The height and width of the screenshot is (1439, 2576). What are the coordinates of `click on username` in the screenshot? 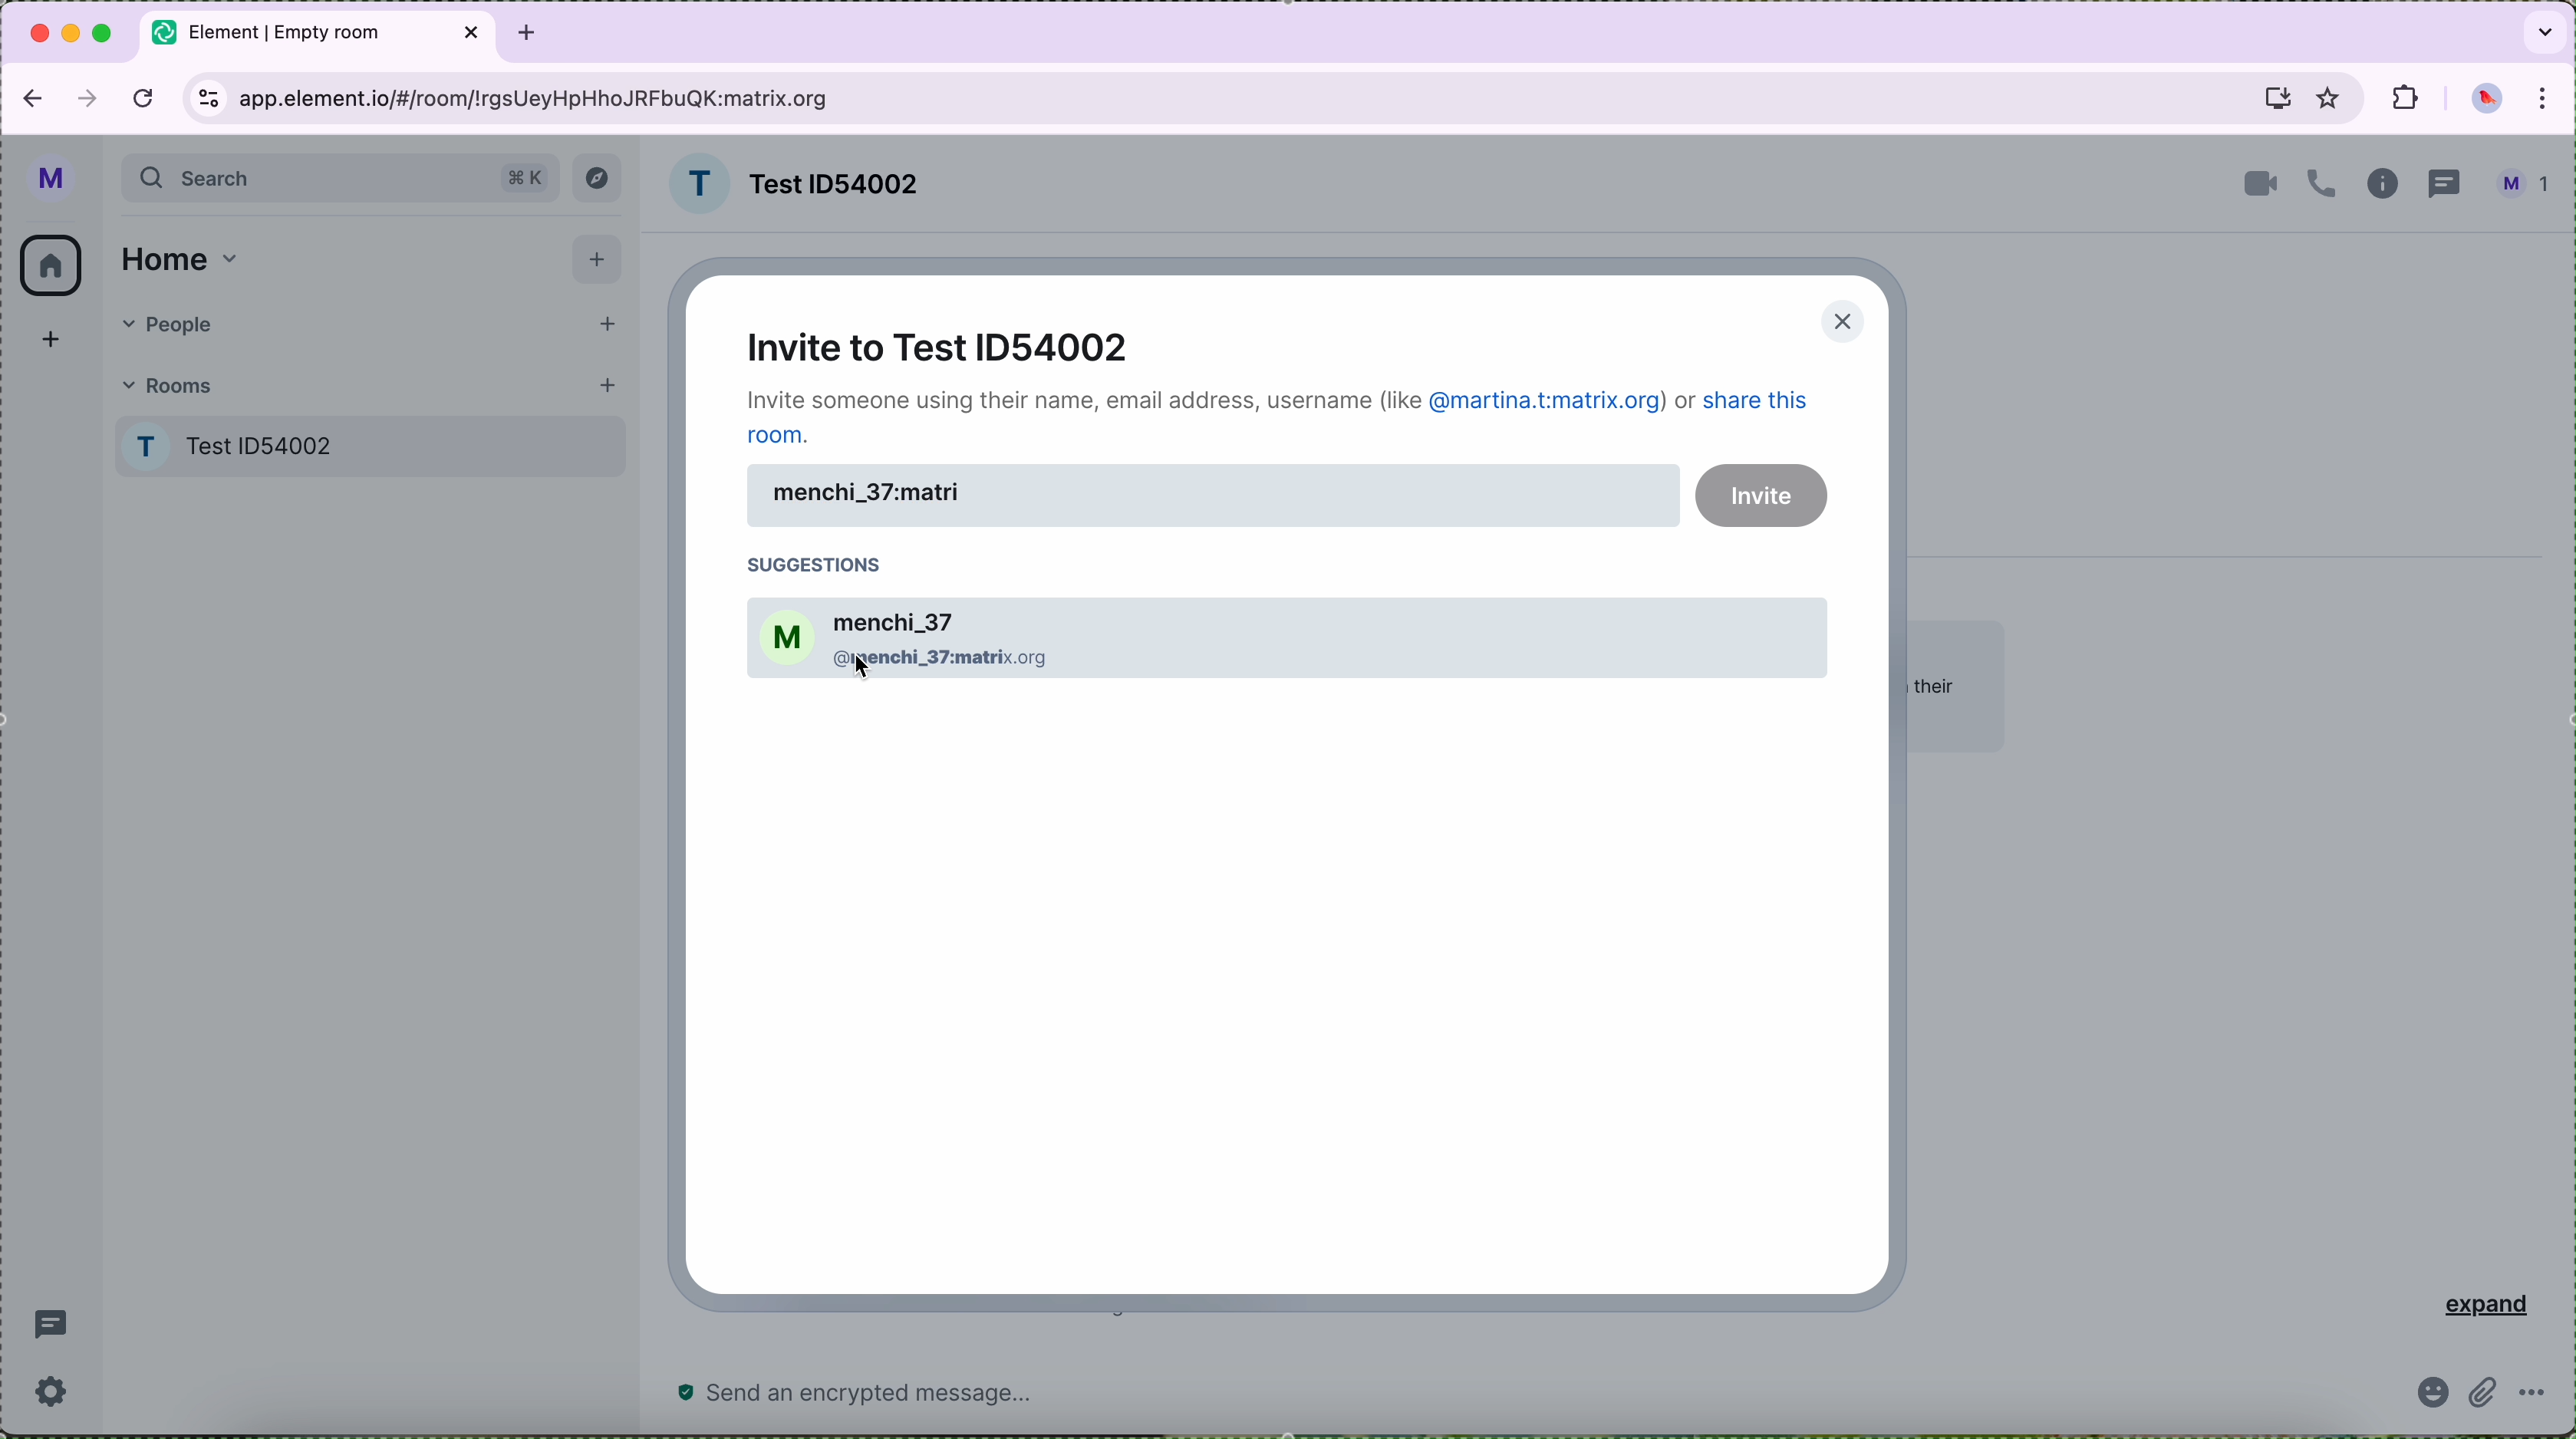 It's located at (1281, 637).